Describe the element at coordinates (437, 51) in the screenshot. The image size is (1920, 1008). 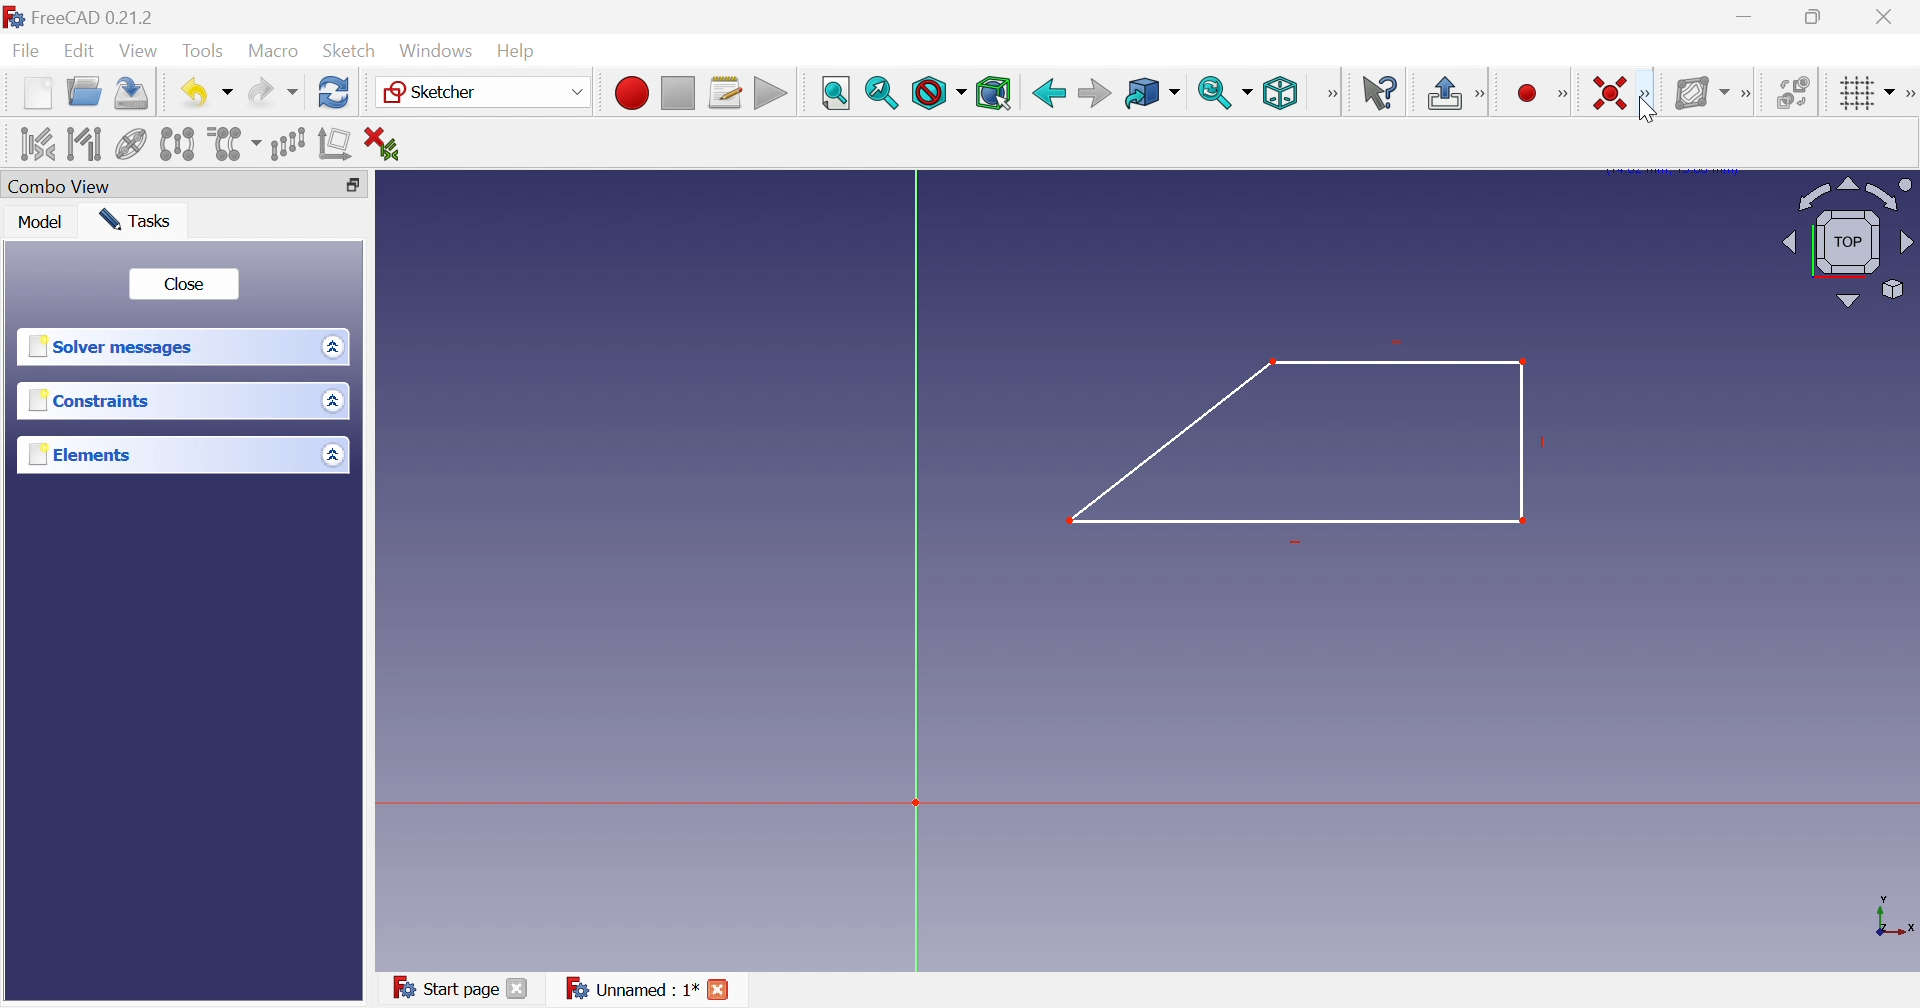
I see `Windows` at that location.